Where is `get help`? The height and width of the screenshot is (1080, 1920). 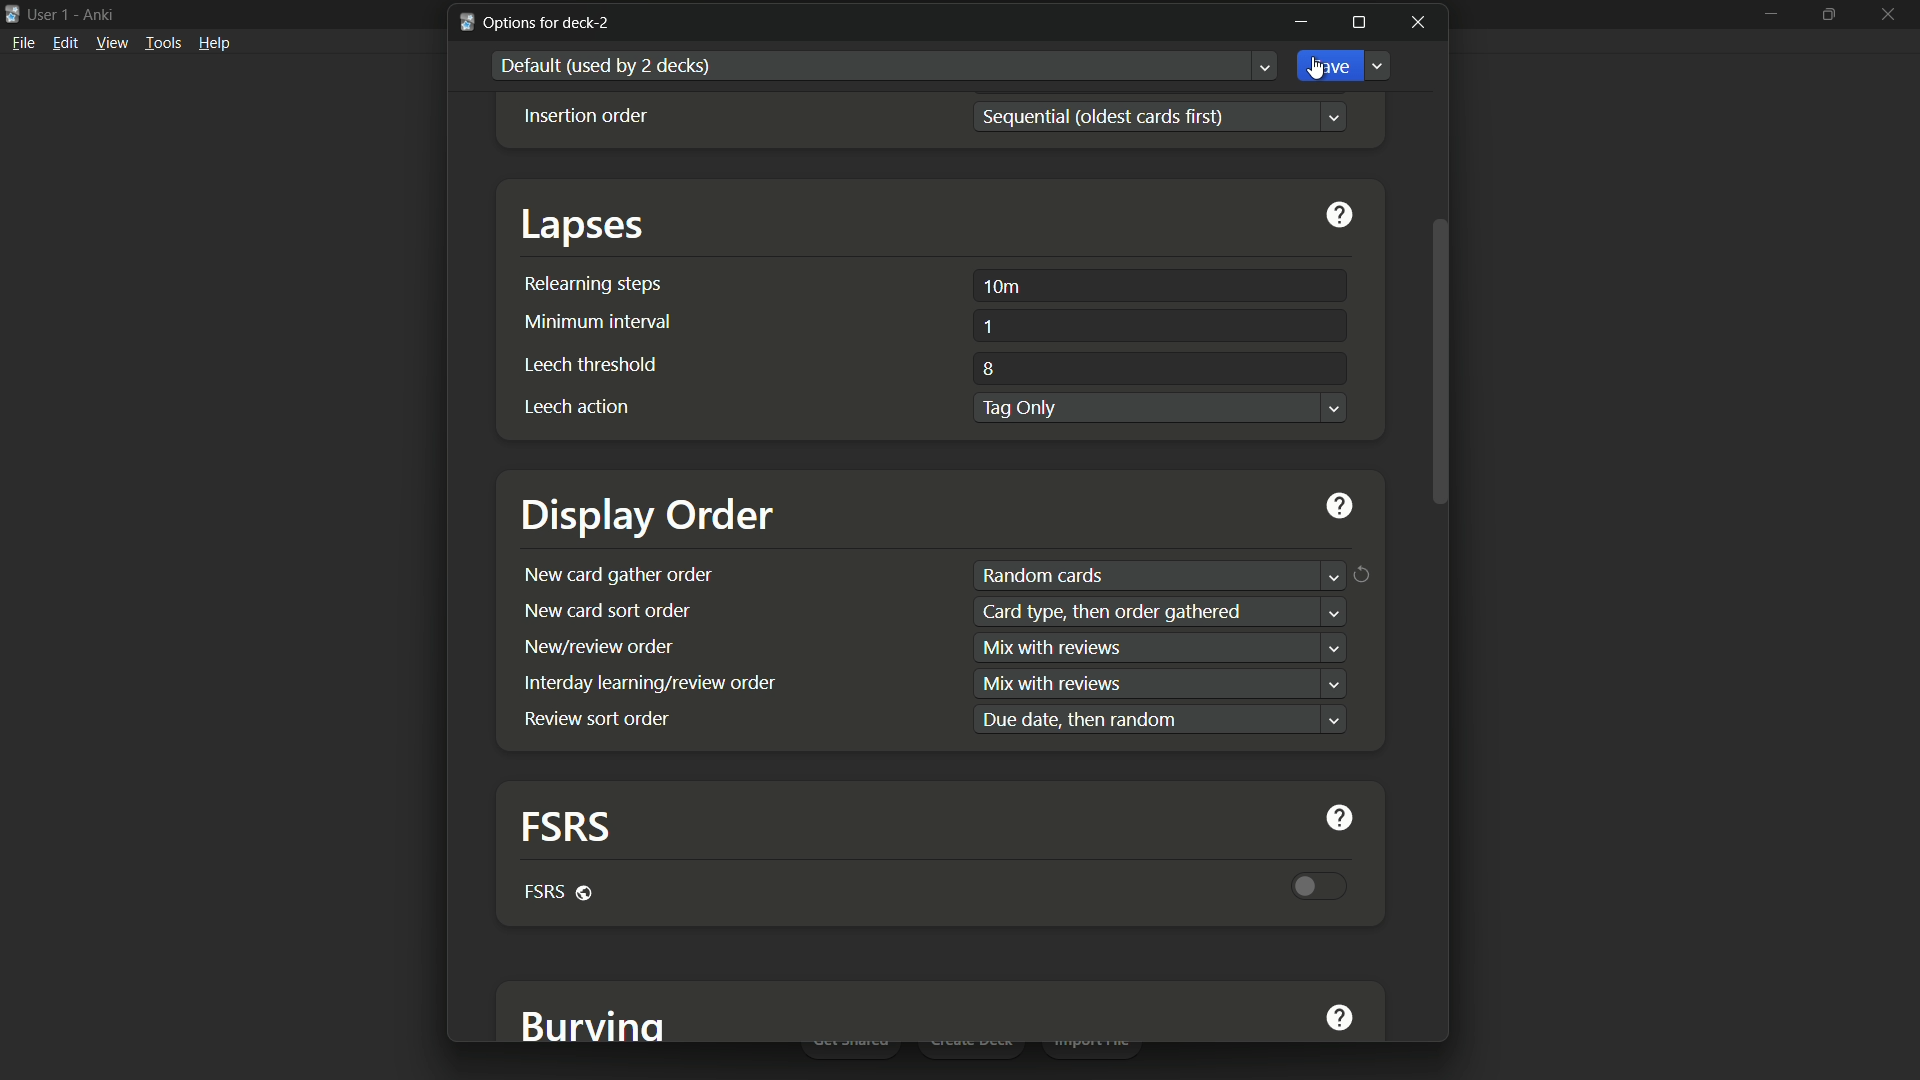
get help is located at coordinates (1347, 817).